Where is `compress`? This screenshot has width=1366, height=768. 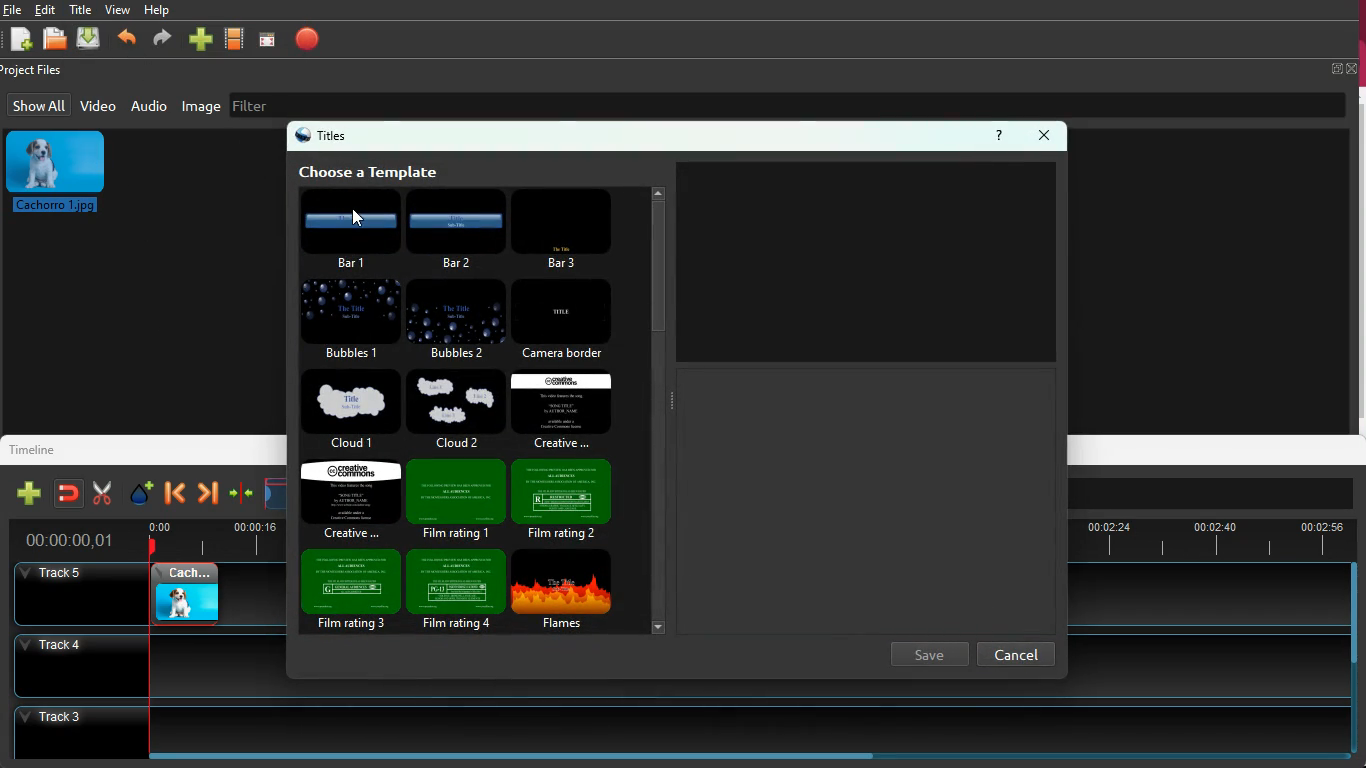
compress is located at coordinates (241, 496).